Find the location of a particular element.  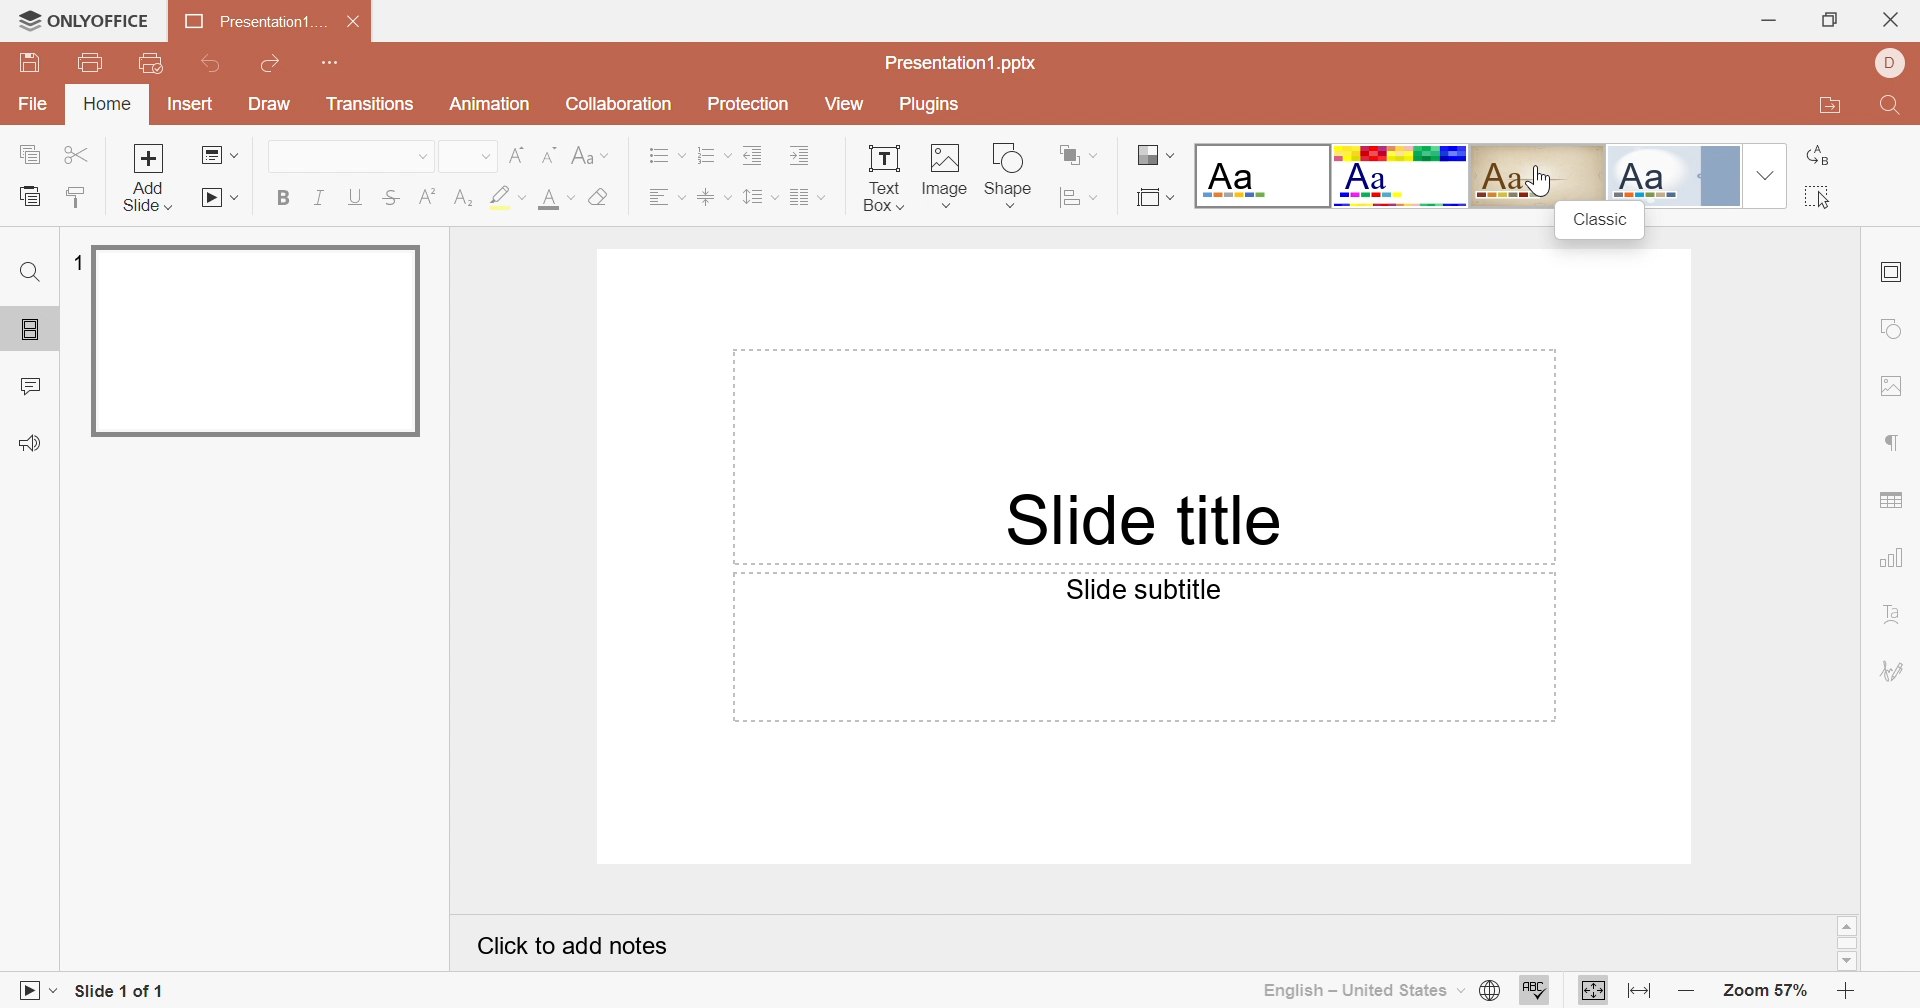

Transitions is located at coordinates (369, 104).